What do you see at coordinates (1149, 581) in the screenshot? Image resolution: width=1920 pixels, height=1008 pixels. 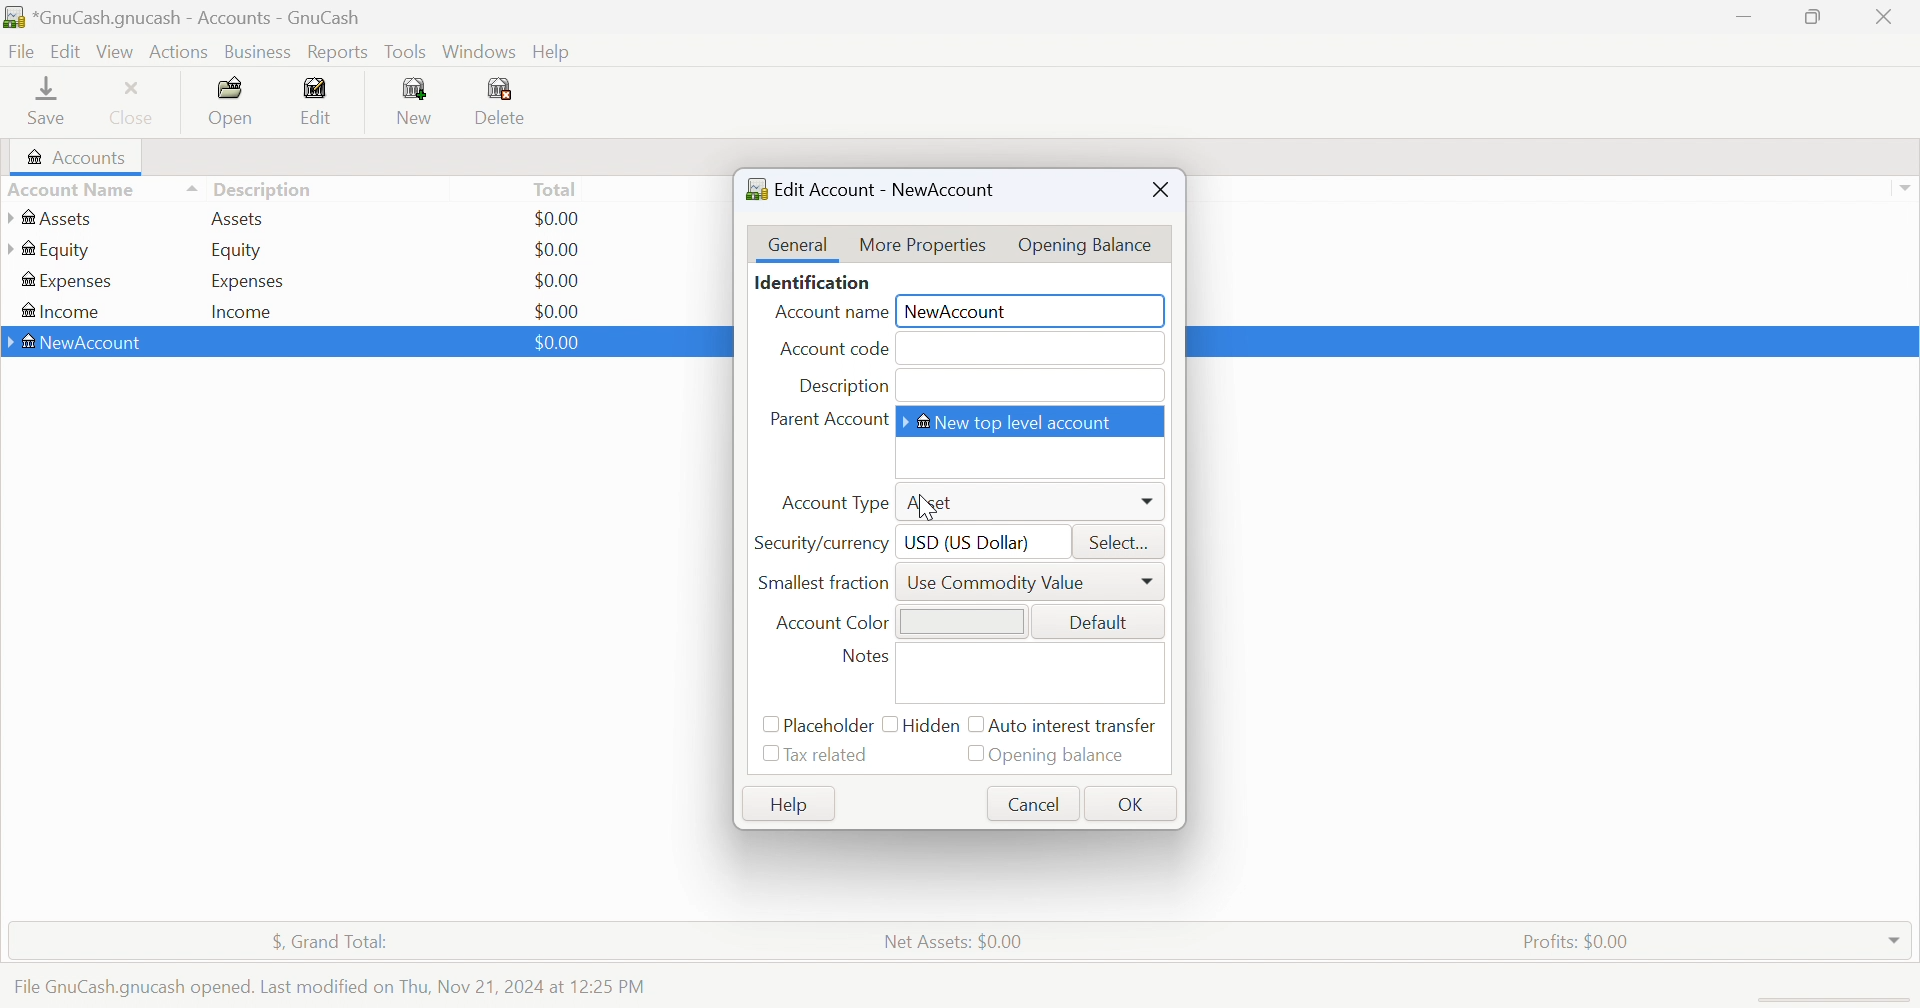 I see `Drop Down` at bounding box center [1149, 581].